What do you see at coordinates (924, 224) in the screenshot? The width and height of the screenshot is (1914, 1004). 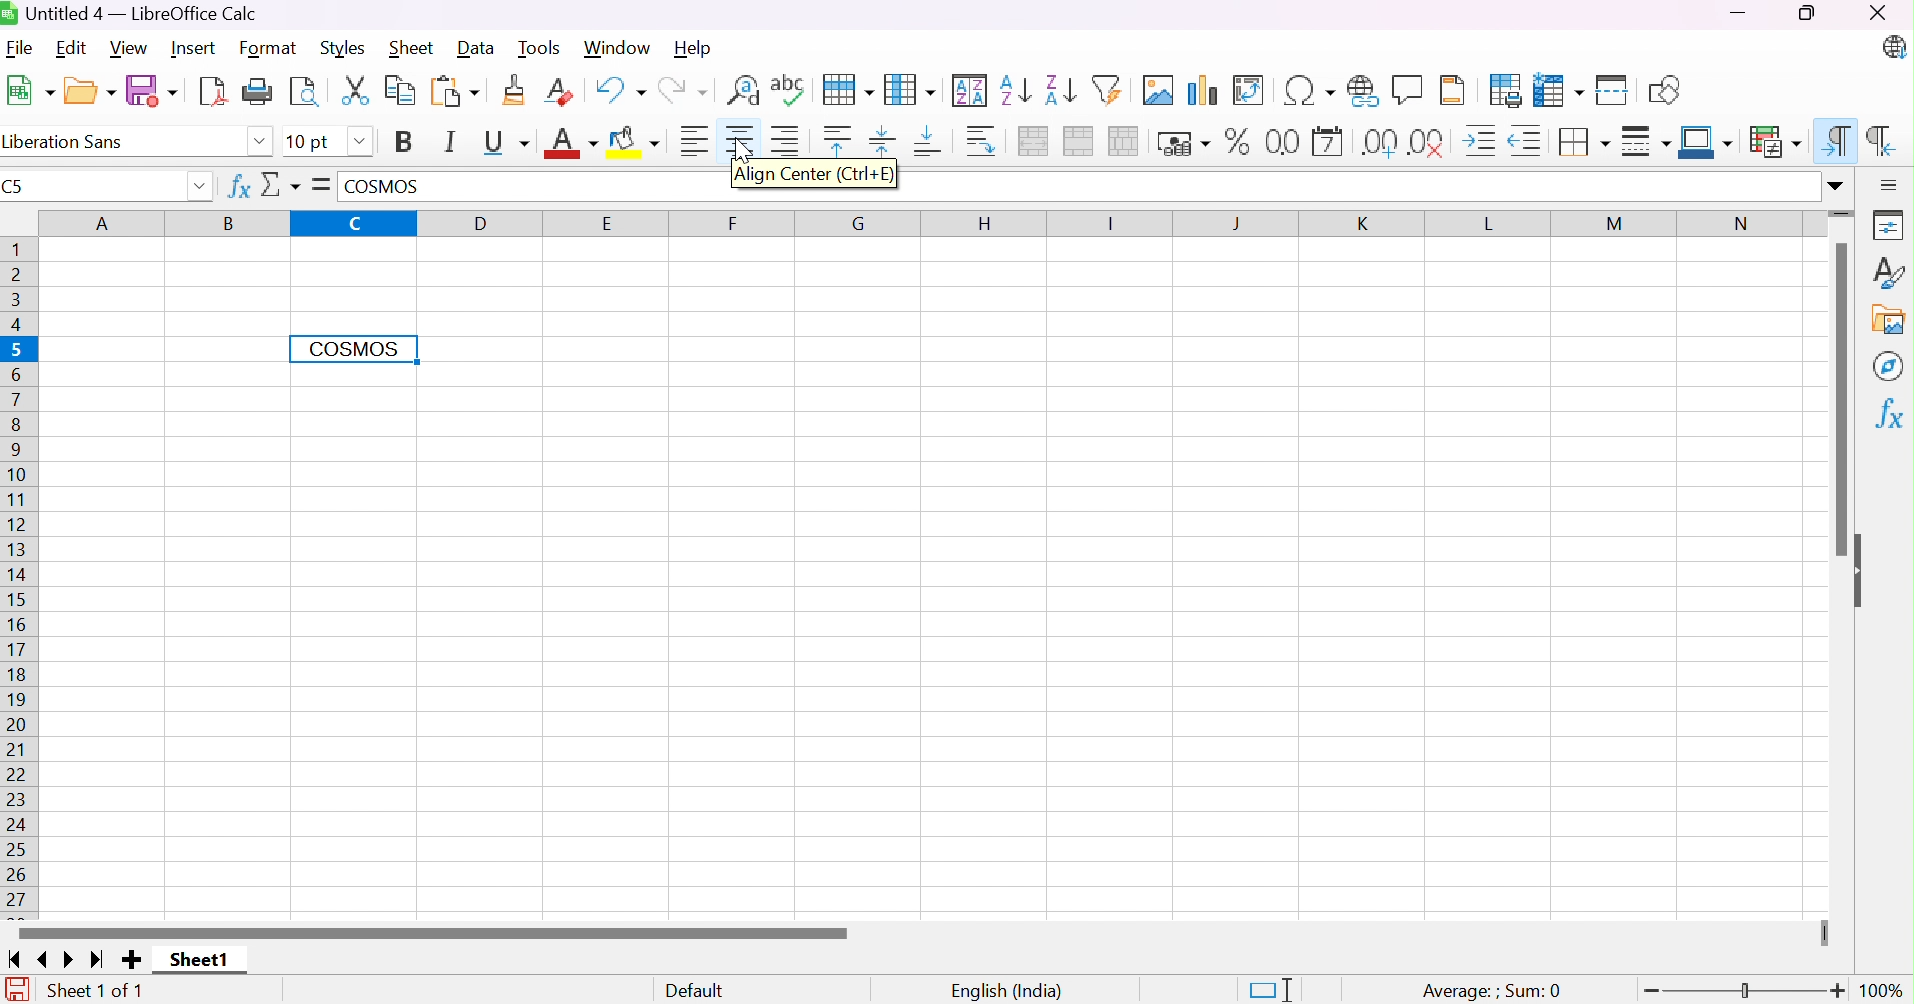 I see `Column Name` at bounding box center [924, 224].